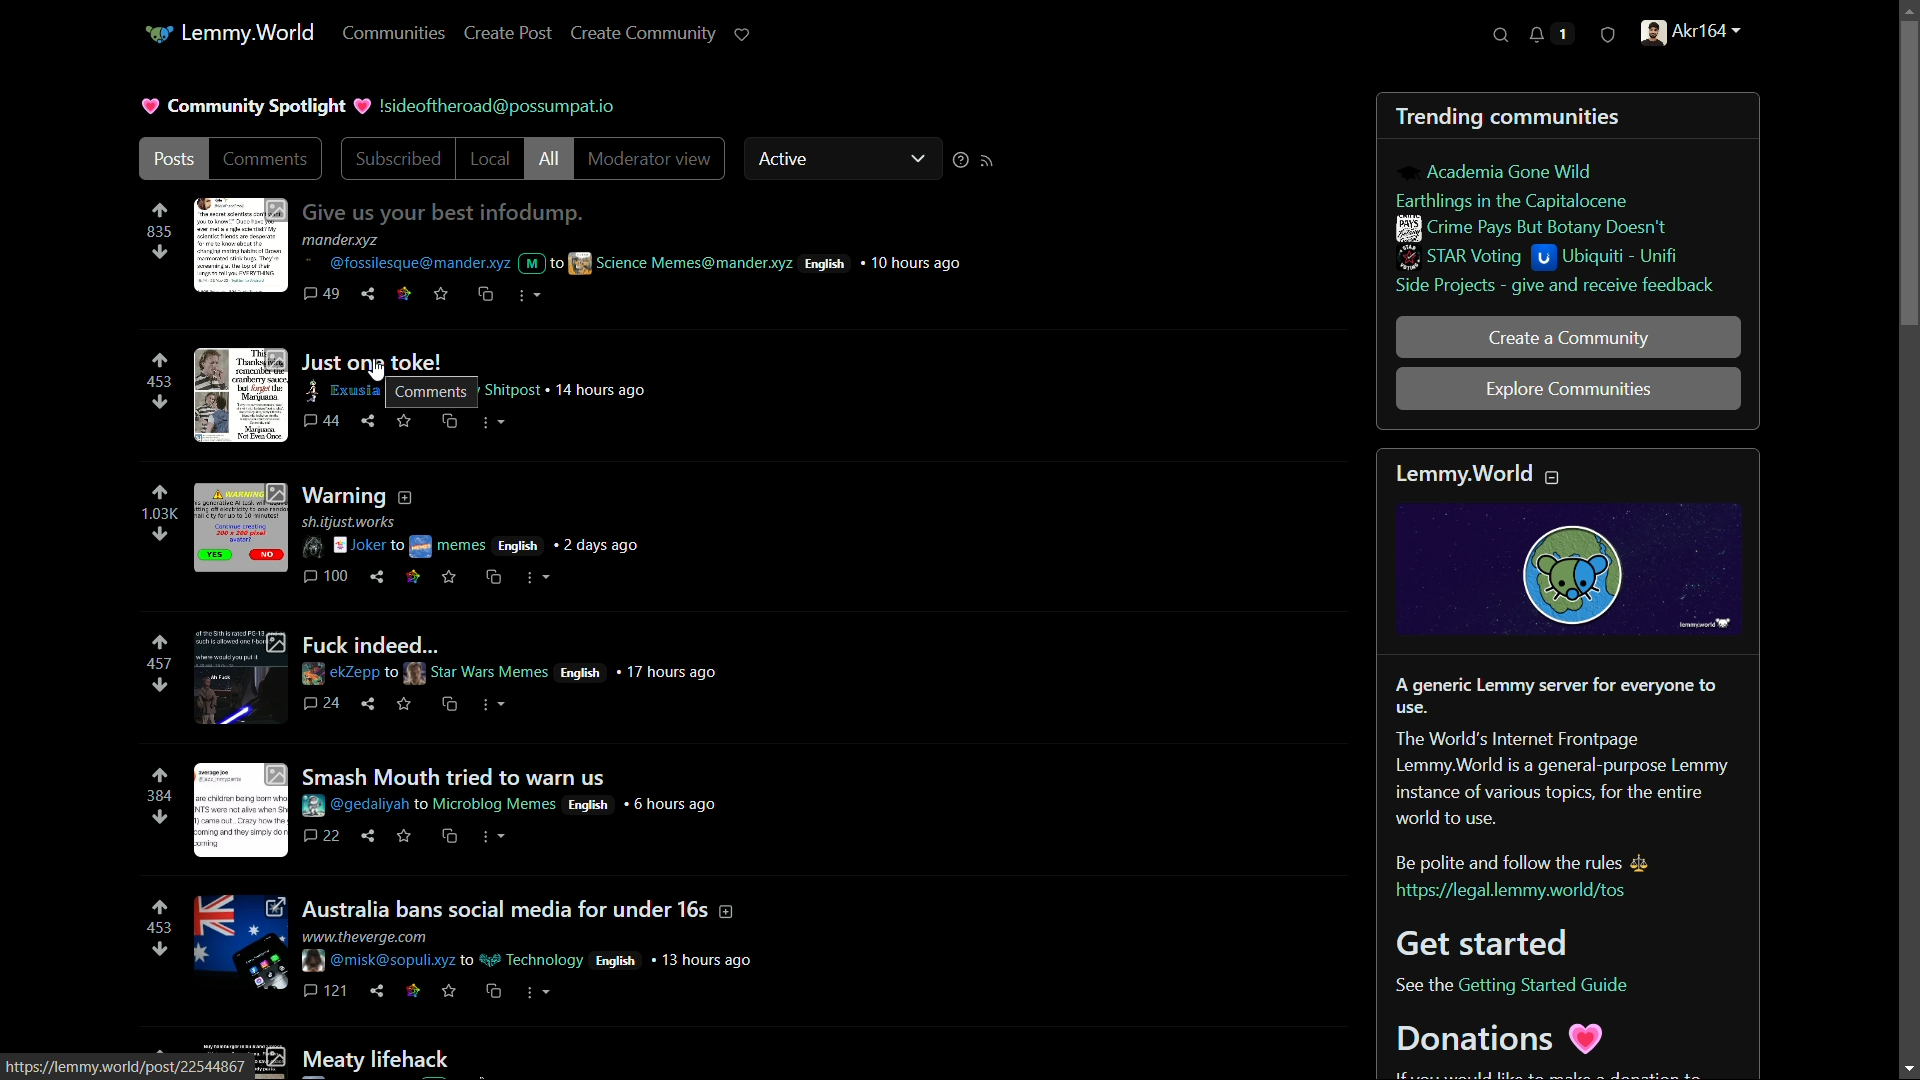 Image resolution: width=1920 pixels, height=1080 pixels. I want to click on explore communities, so click(1574, 390).